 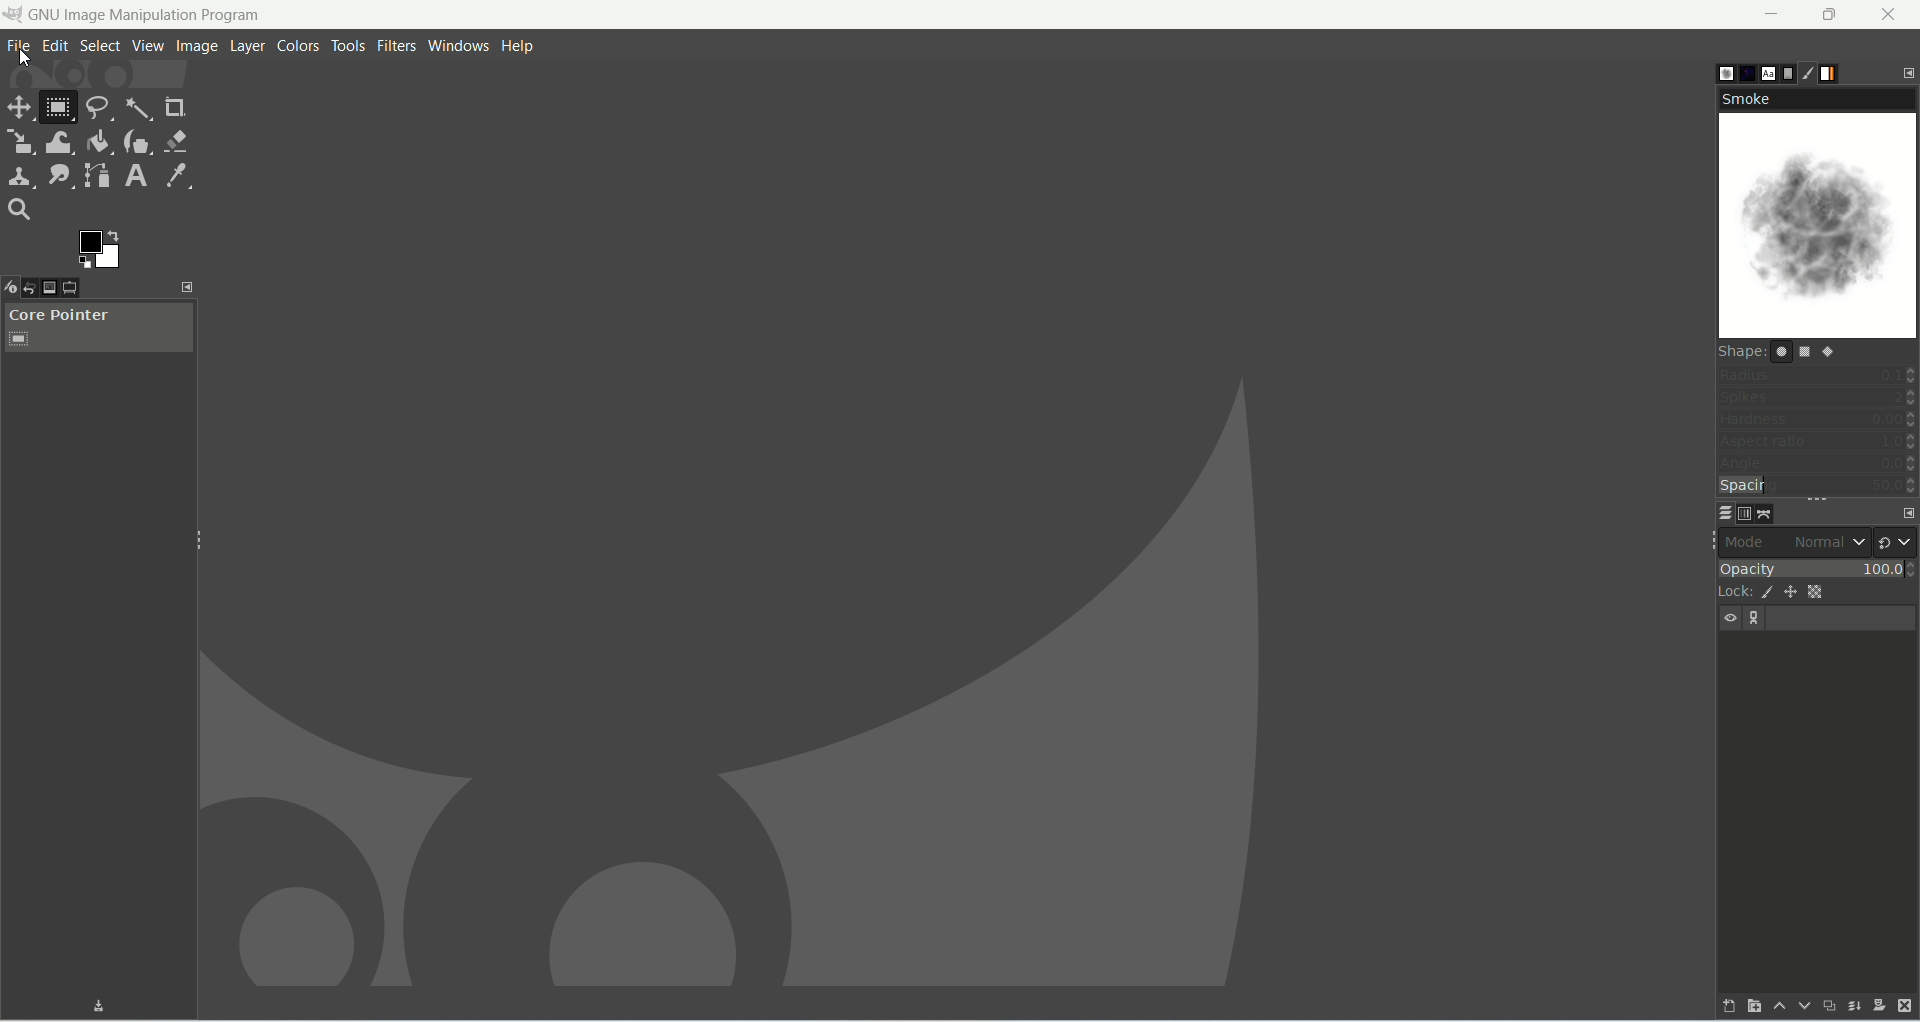 I want to click on visibility, so click(x=1728, y=617).